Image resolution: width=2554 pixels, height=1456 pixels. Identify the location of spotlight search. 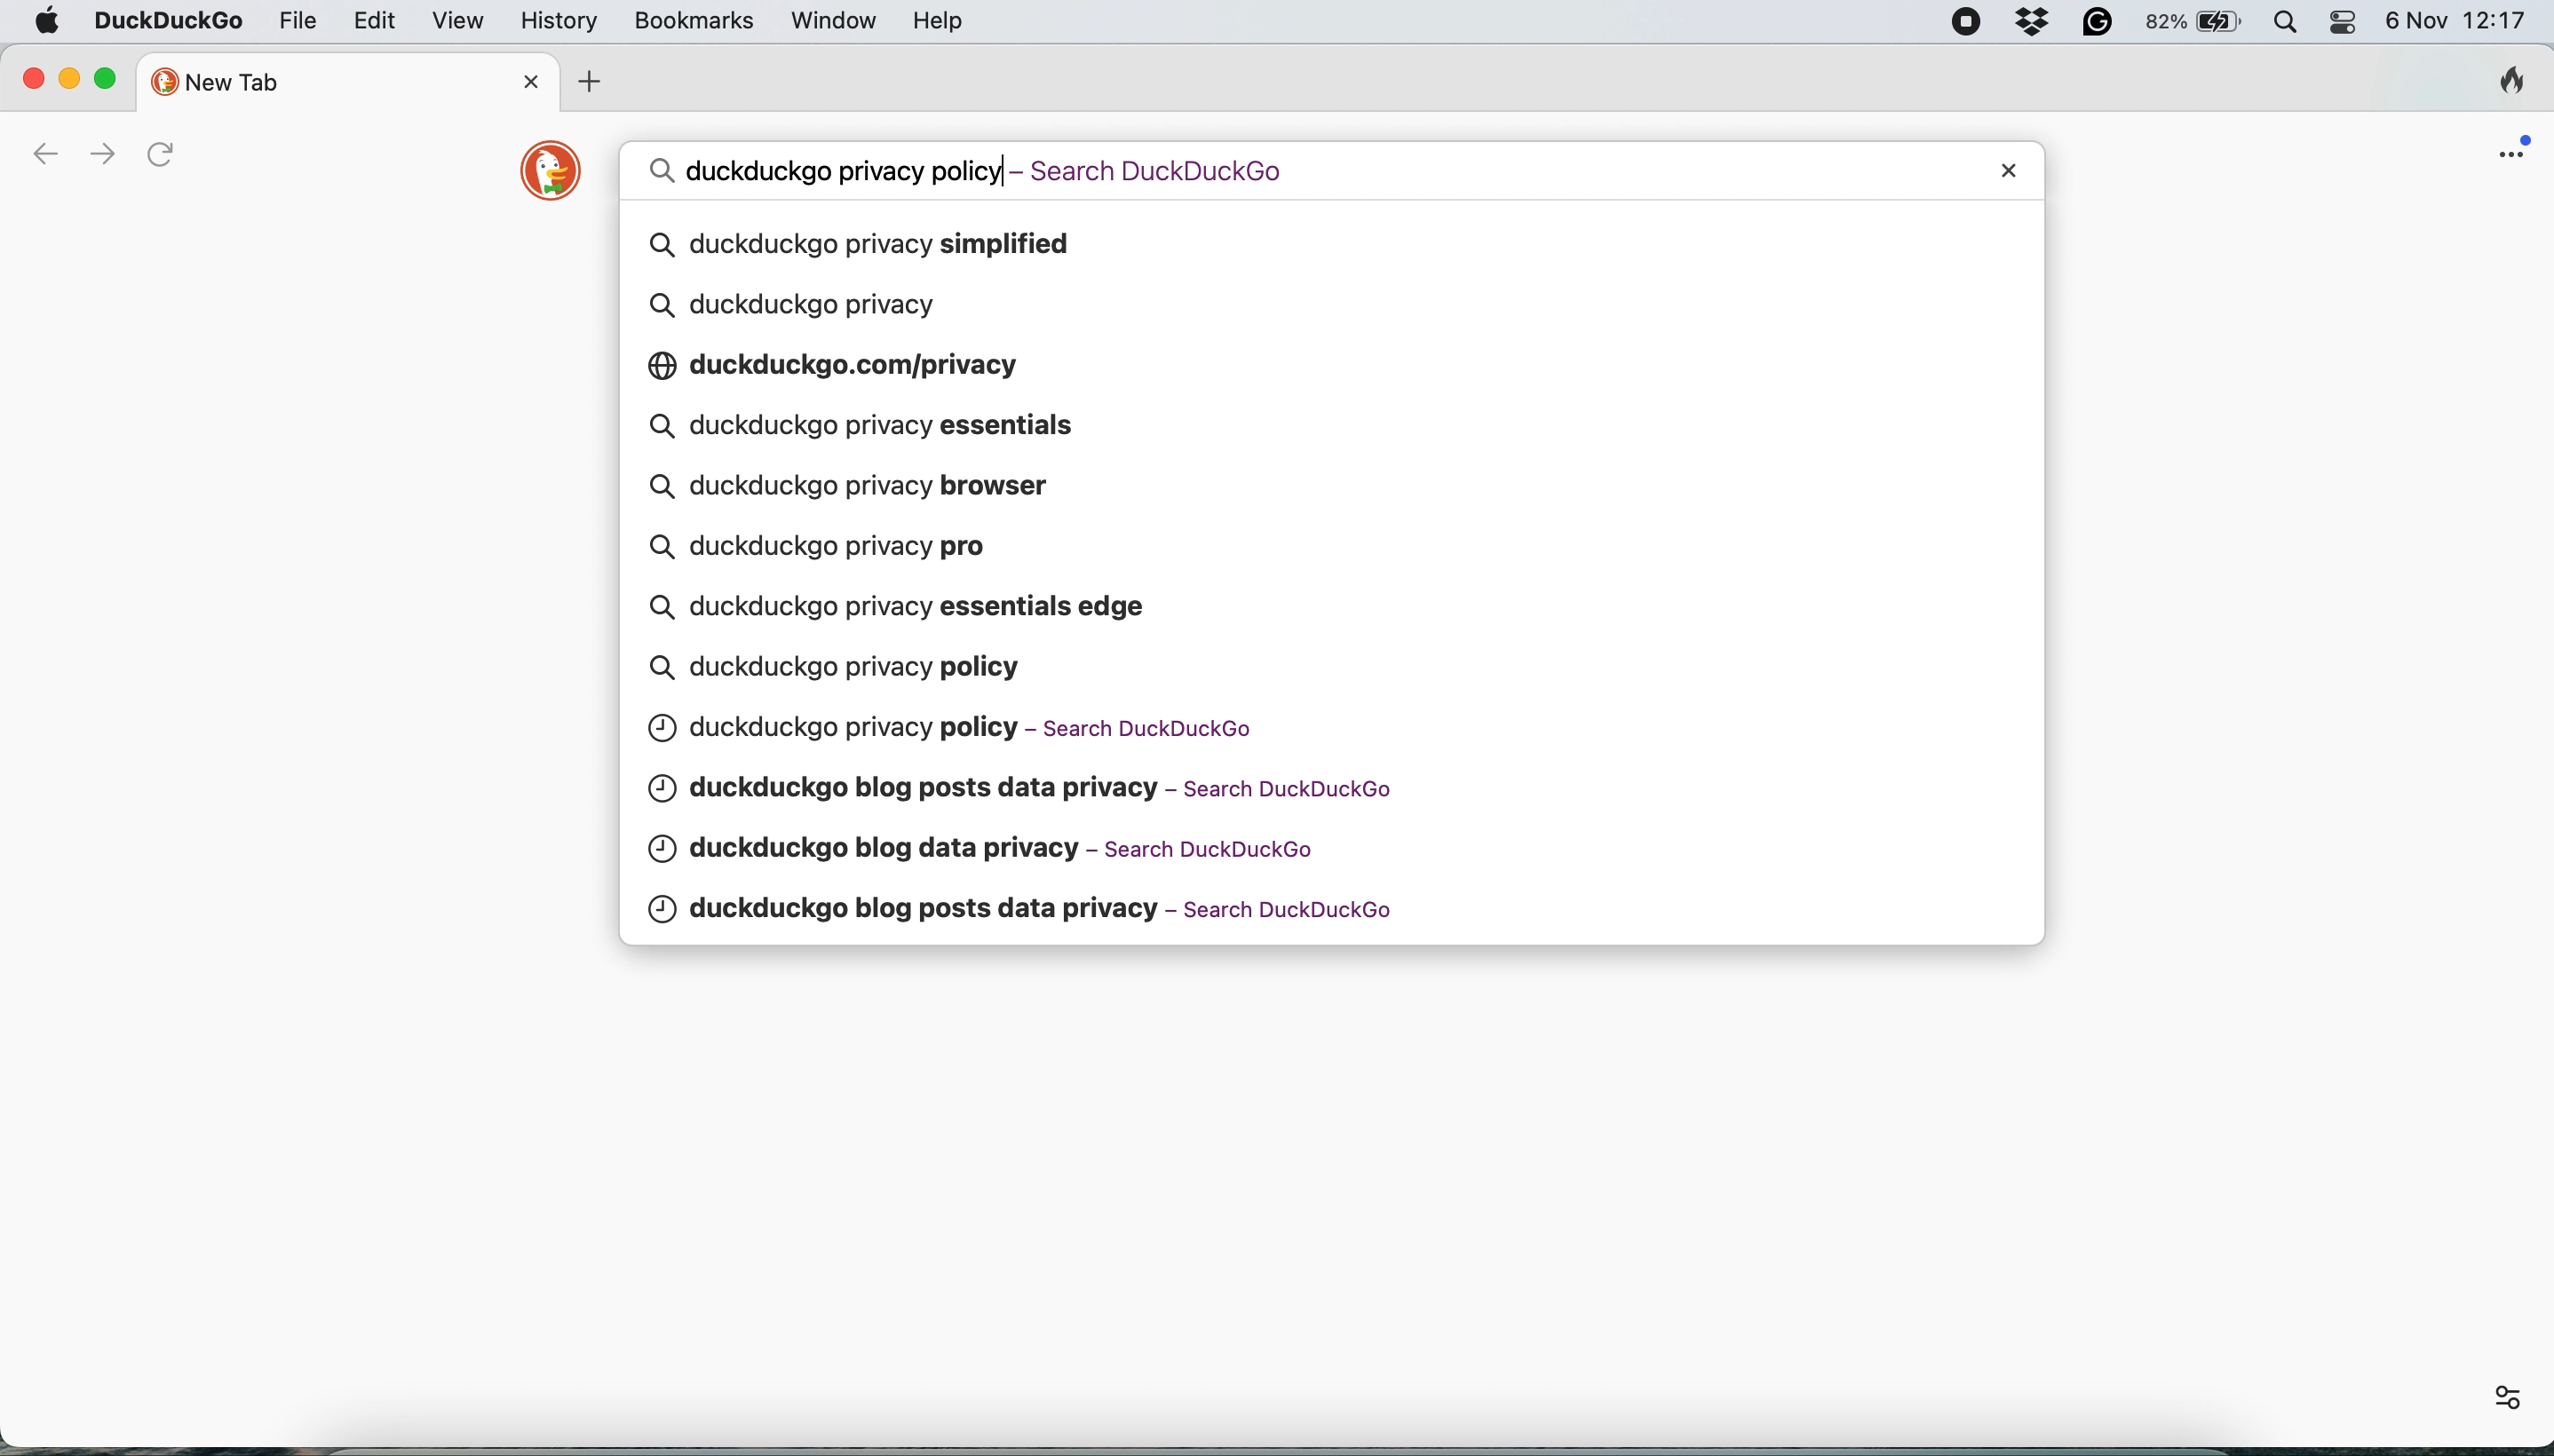
(2288, 24).